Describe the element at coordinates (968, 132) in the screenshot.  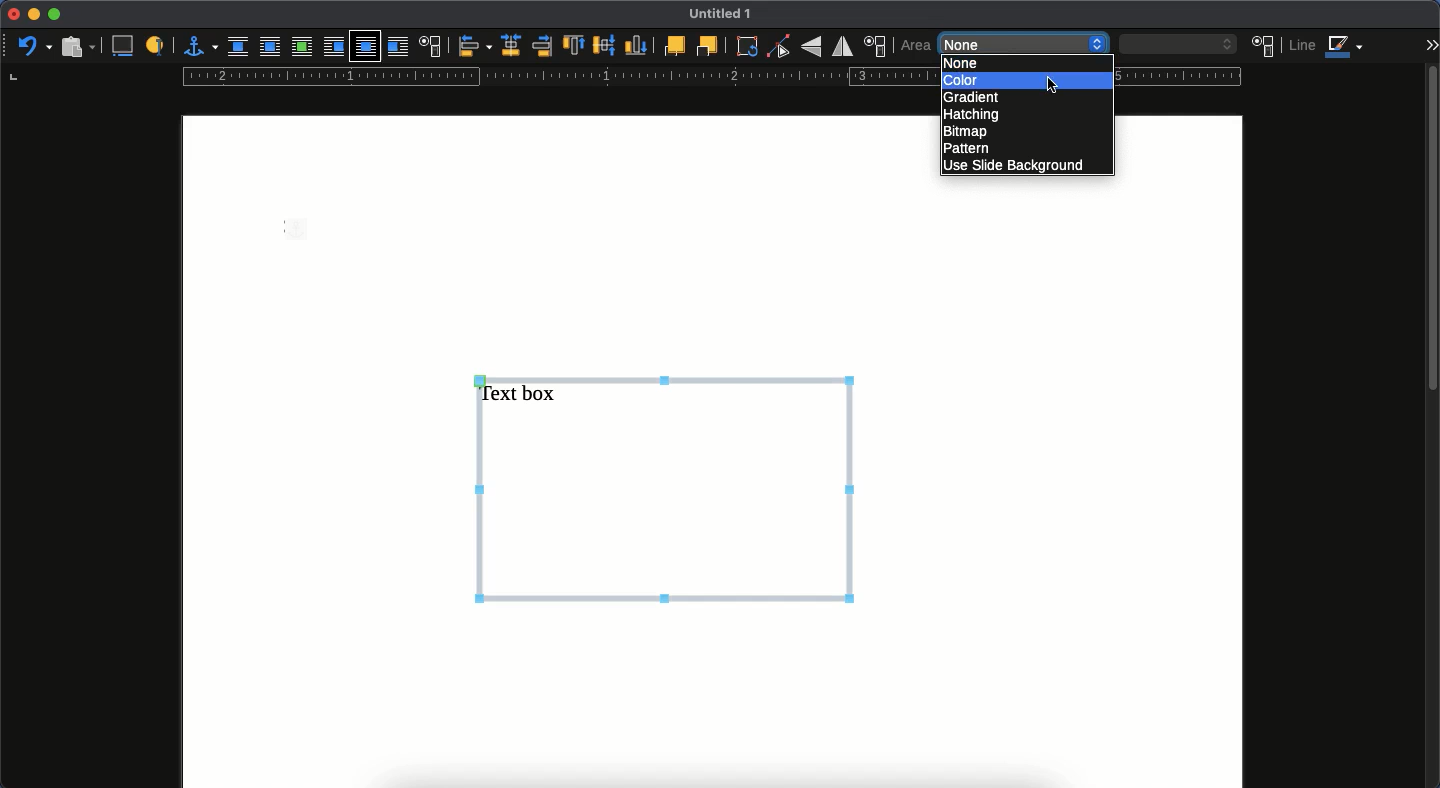
I see `bitmap` at that location.